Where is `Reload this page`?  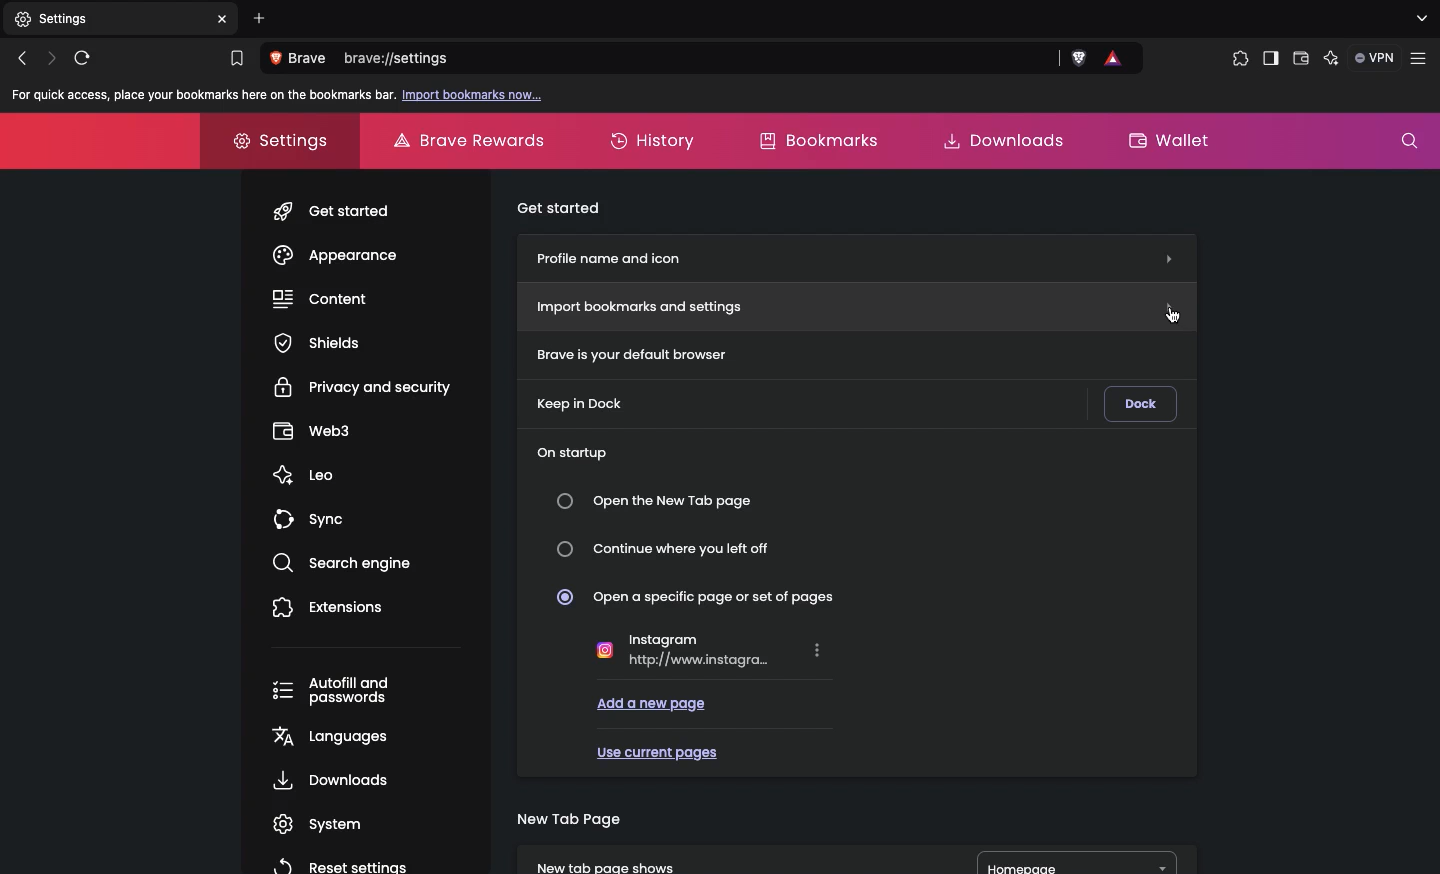 Reload this page is located at coordinates (87, 57).